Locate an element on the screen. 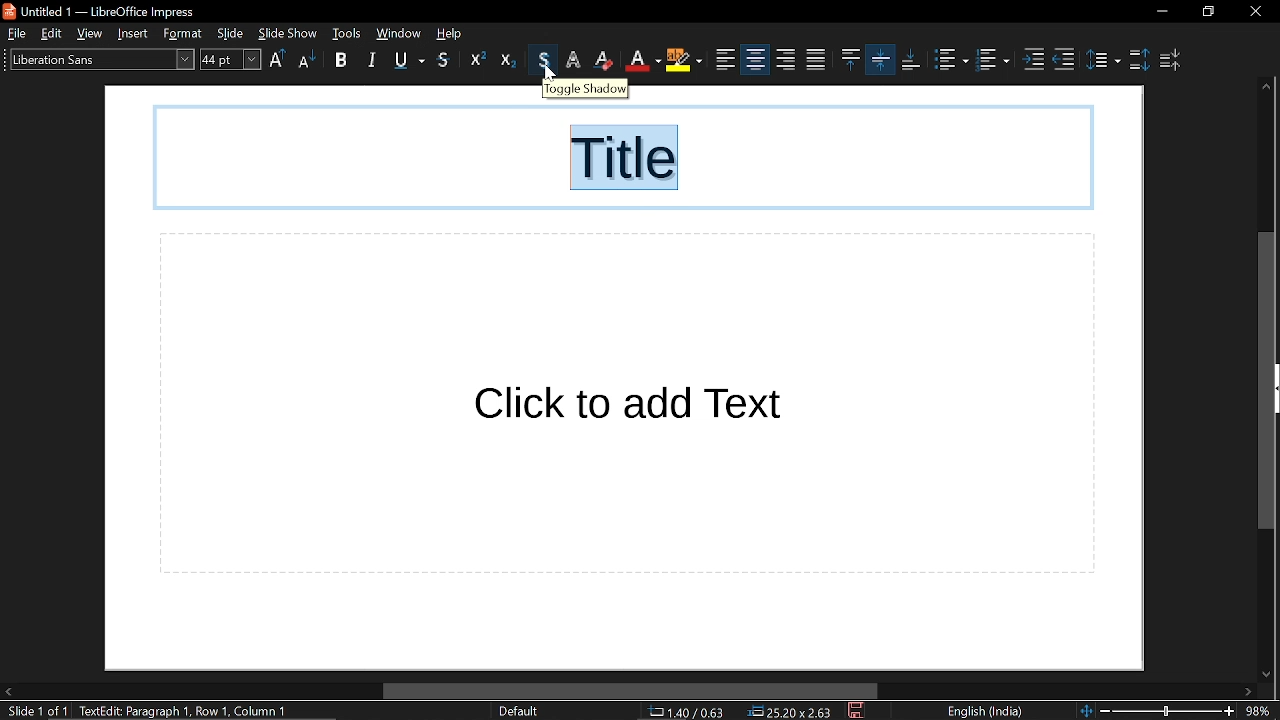 Image resolution: width=1280 pixels, height=720 pixels. subscript is located at coordinates (508, 60).